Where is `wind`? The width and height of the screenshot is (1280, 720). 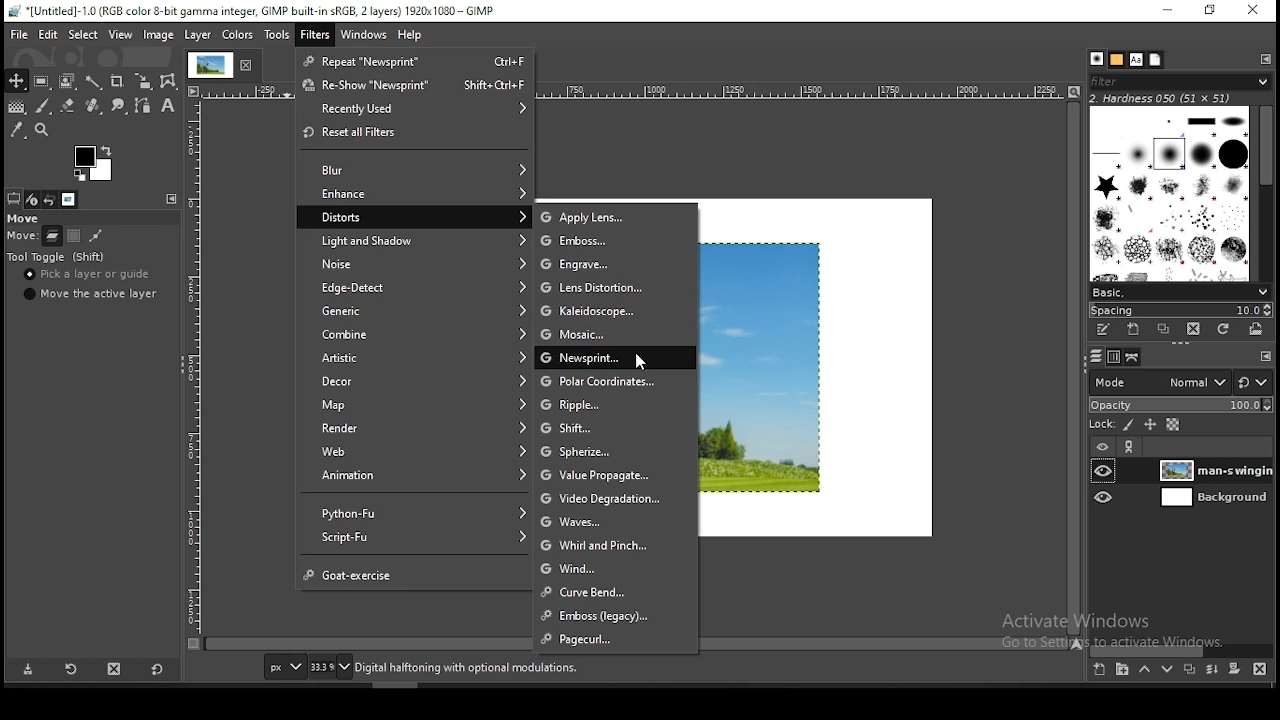 wind is located at coordinates (616, 568).